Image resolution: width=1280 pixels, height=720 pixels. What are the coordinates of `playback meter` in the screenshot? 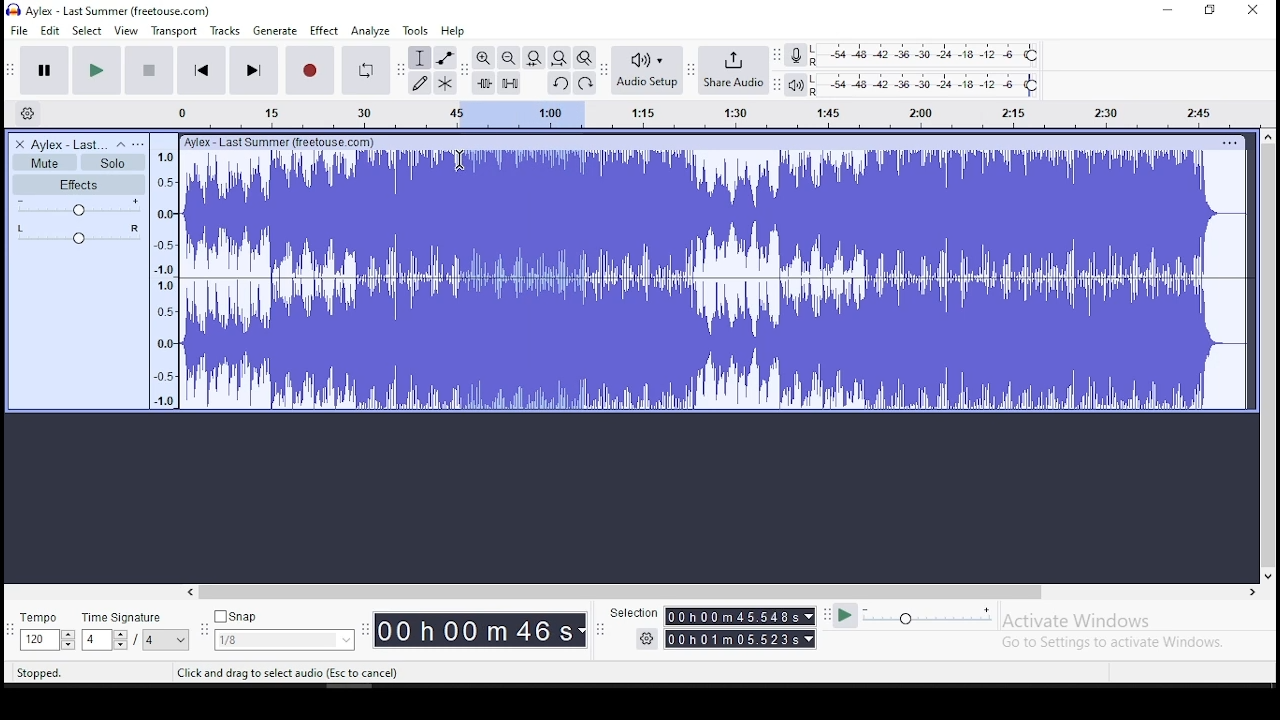 It's located at (802, 83).